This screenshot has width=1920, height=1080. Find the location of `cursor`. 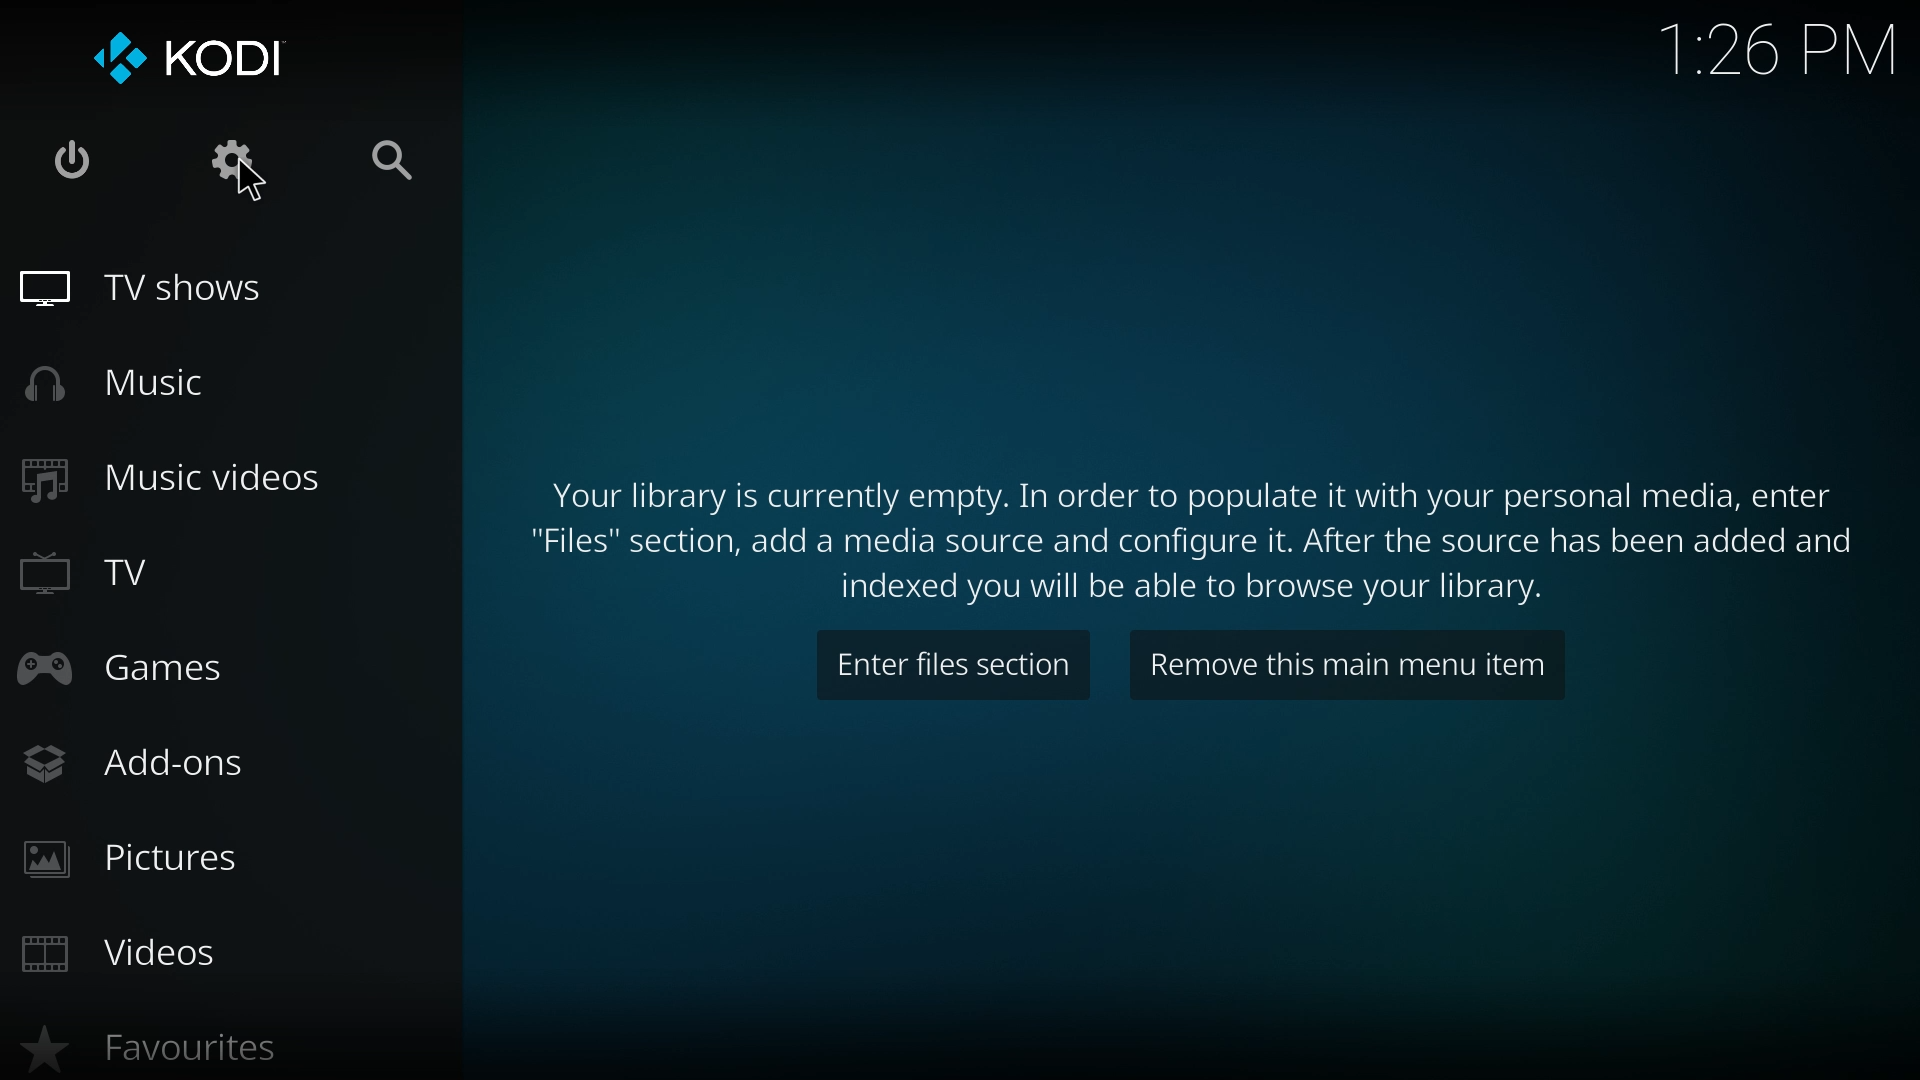

cursor is located at coordinates (248, 180).